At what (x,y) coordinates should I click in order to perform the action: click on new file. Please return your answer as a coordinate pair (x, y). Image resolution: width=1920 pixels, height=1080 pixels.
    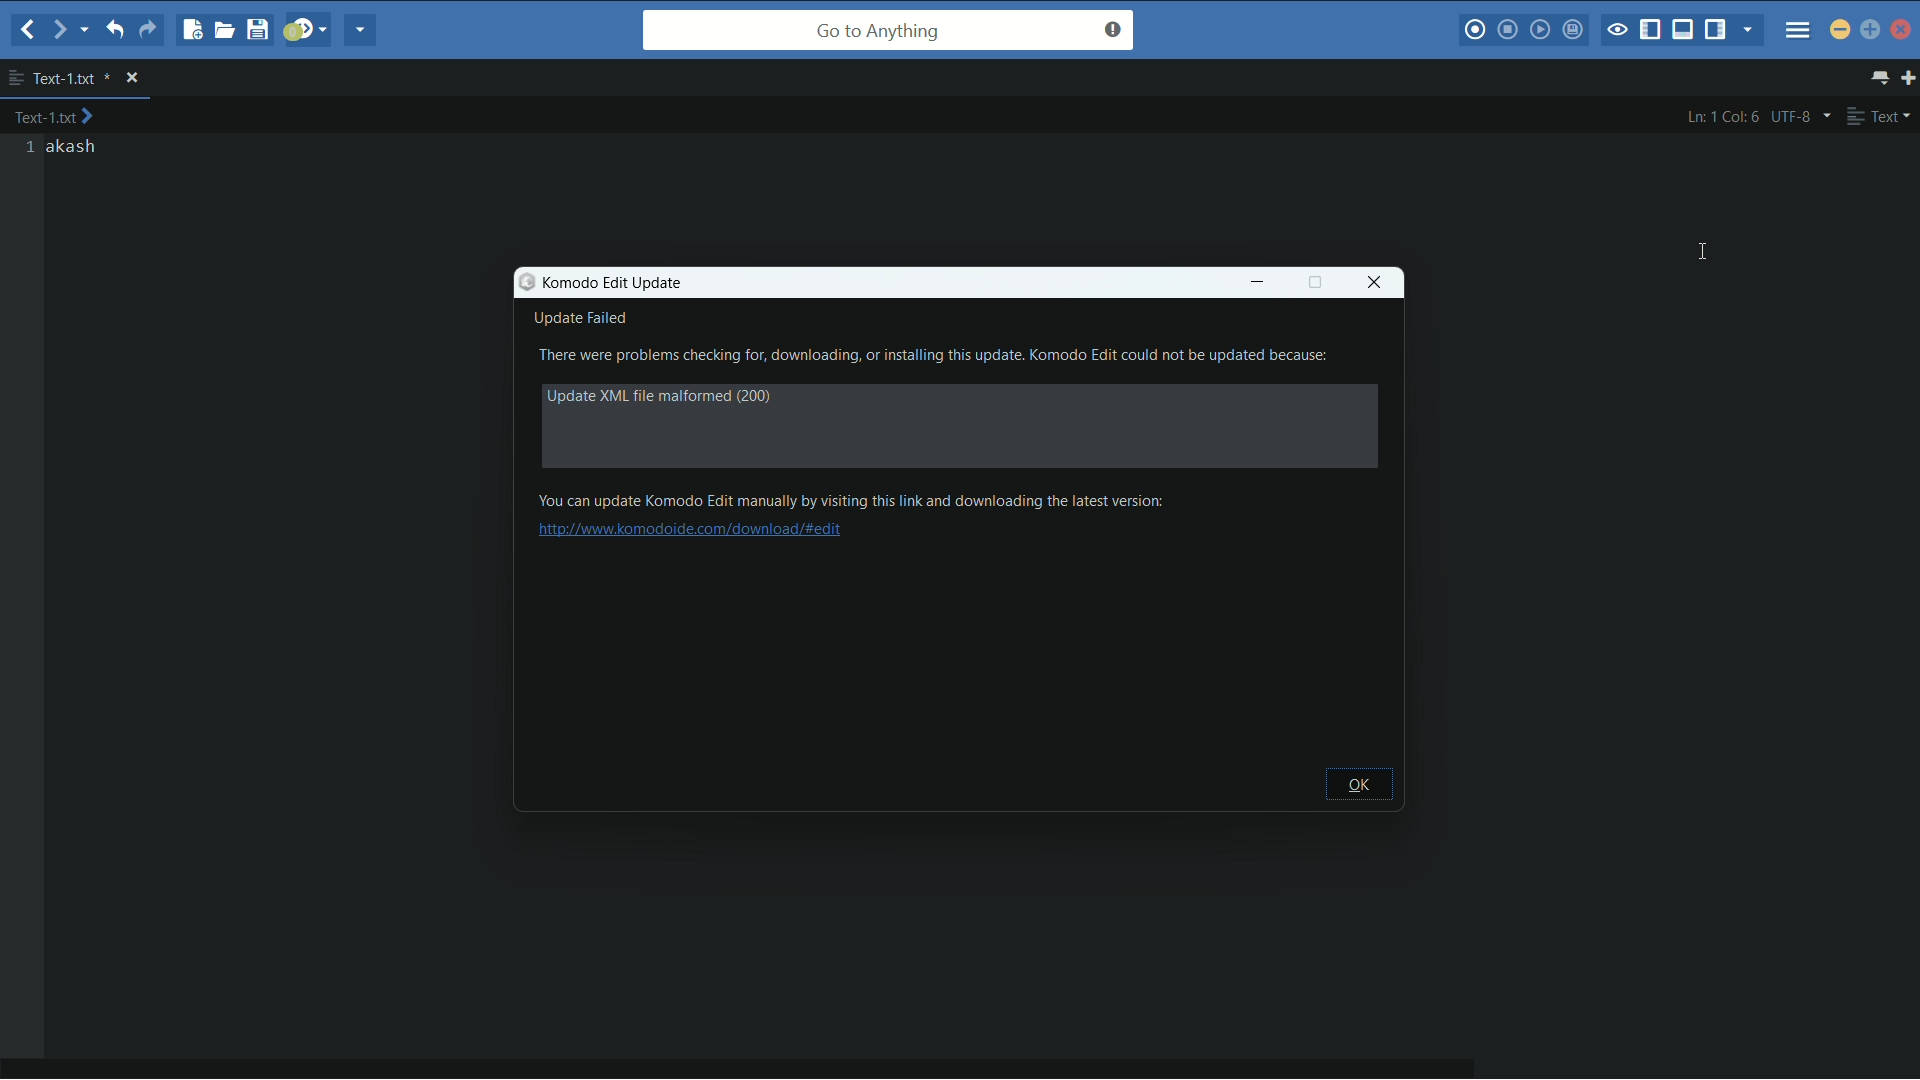
    Looking at the image, I should click on (193, 31).